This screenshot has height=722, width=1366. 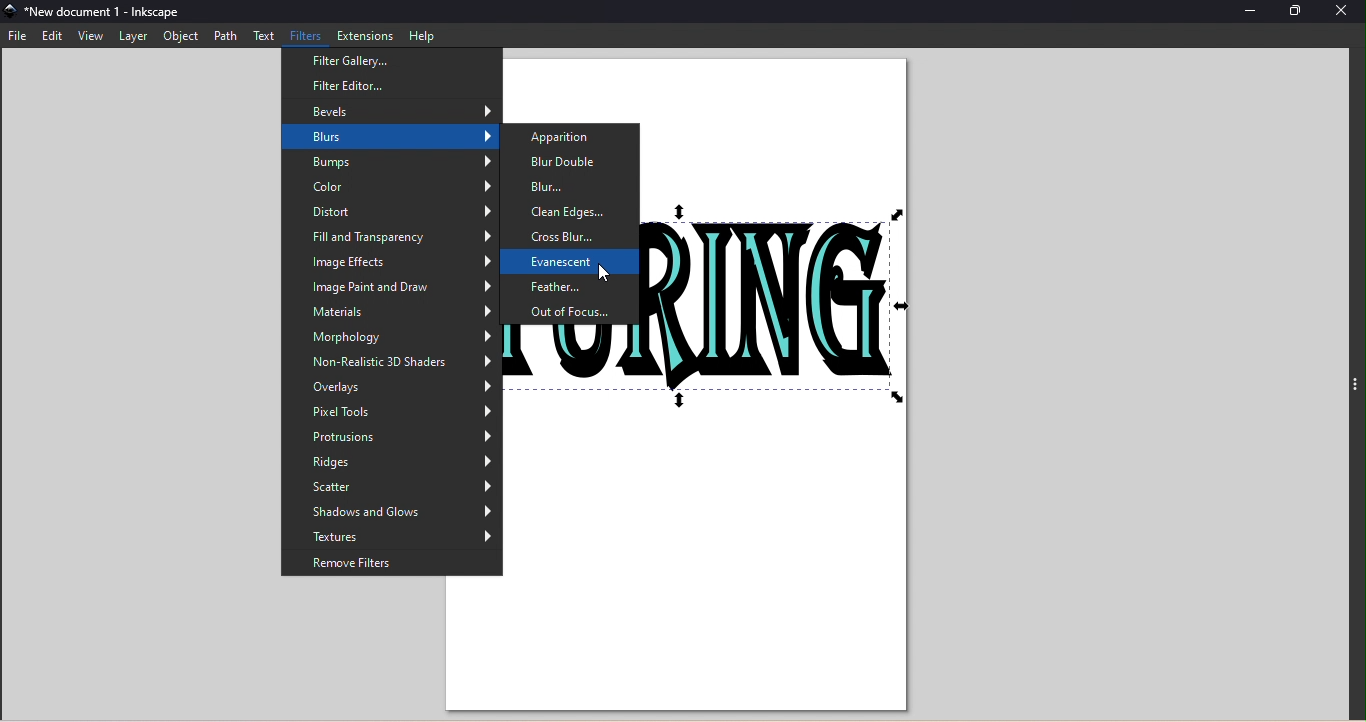 I want to click on Clean edges, so click(x=566, y=211).